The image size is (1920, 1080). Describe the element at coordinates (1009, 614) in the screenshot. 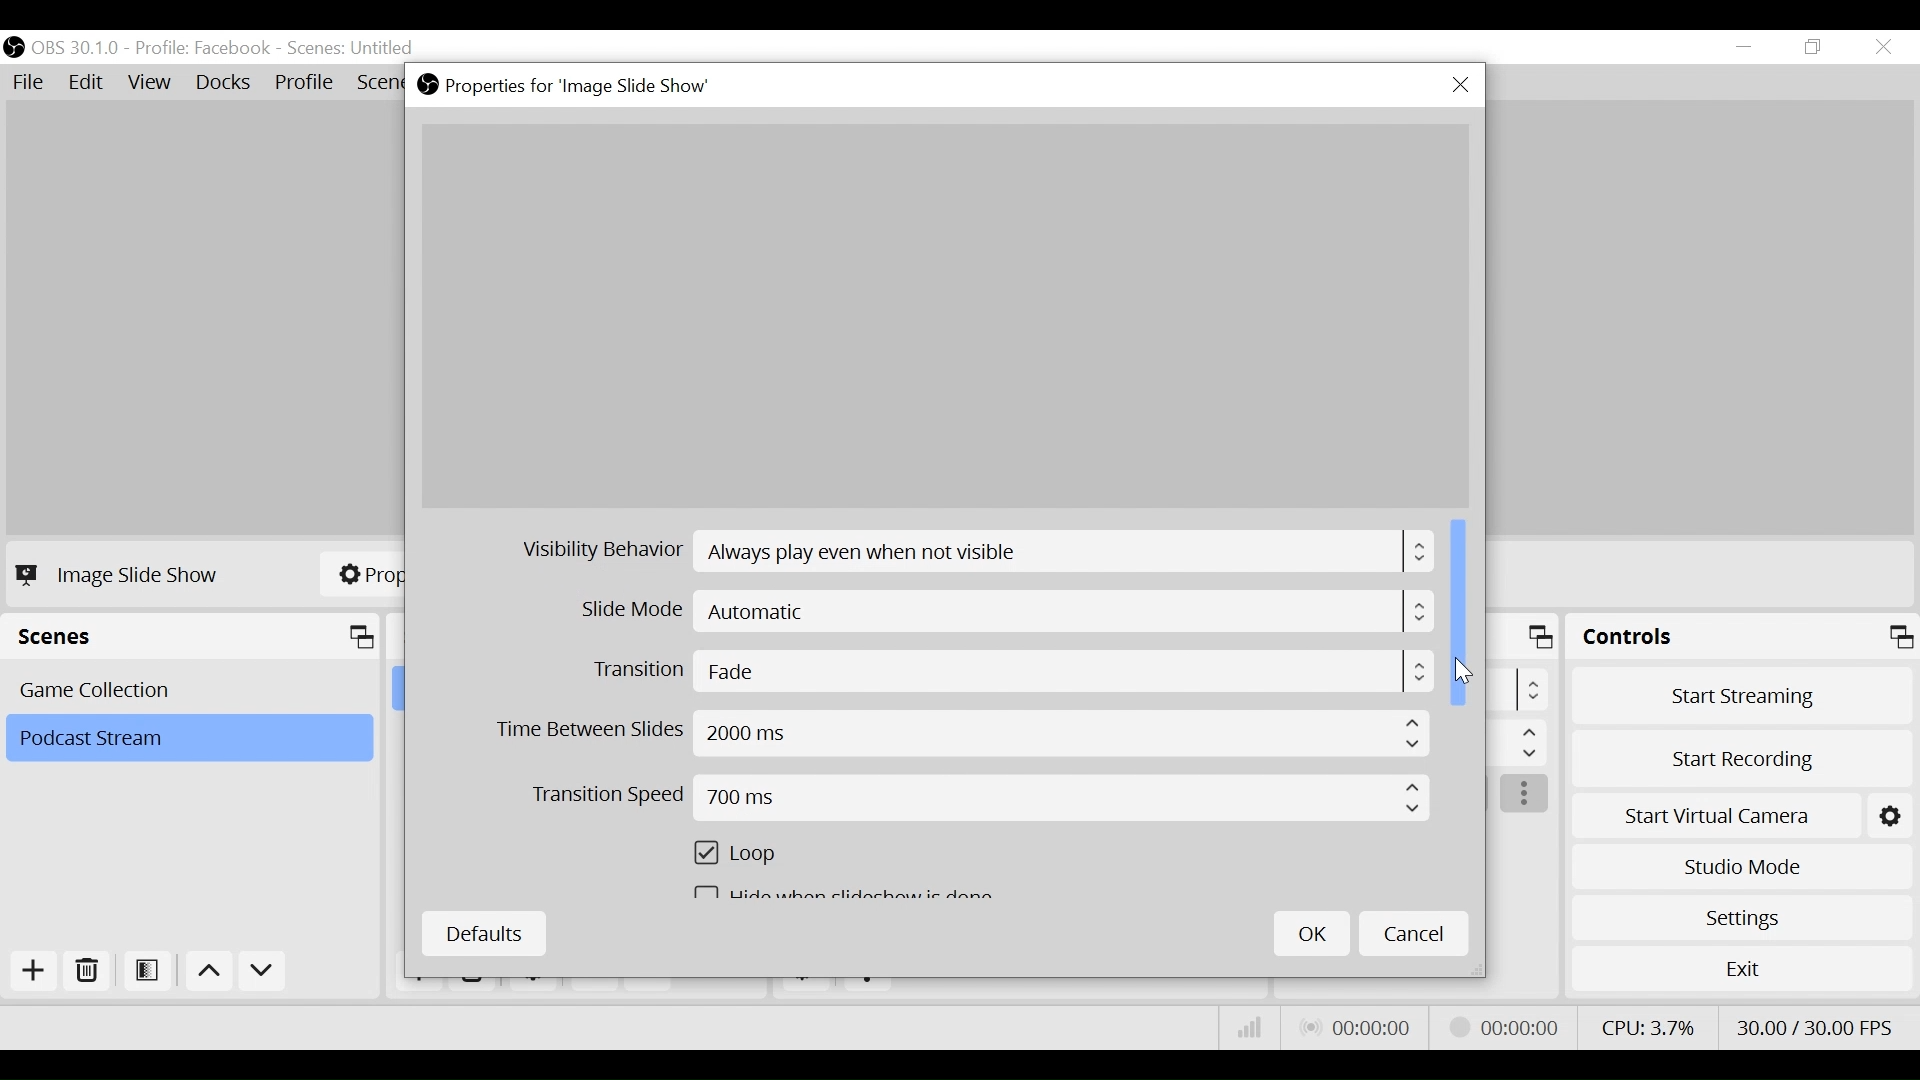

I see `Slide Mode` at that location.